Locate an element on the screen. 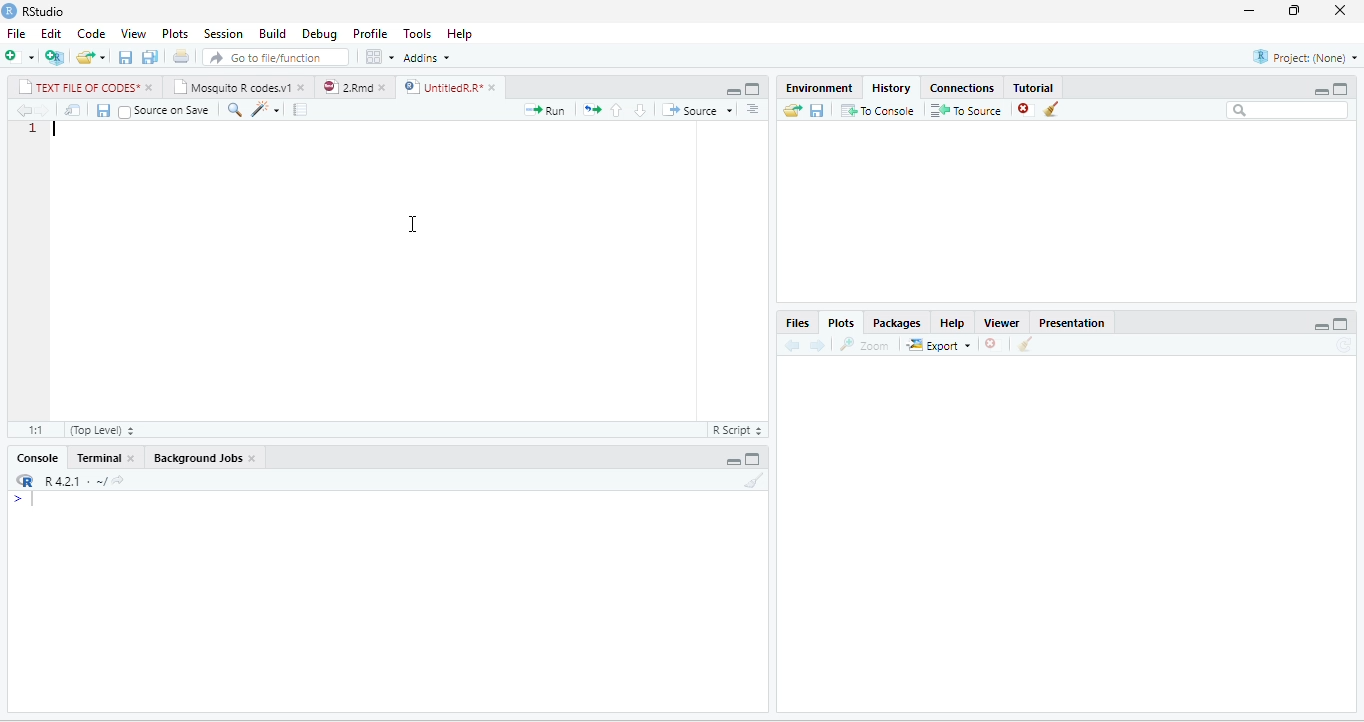 The width and height of the screenshot is (1364, 722). History is located at coordinates (891, 89).